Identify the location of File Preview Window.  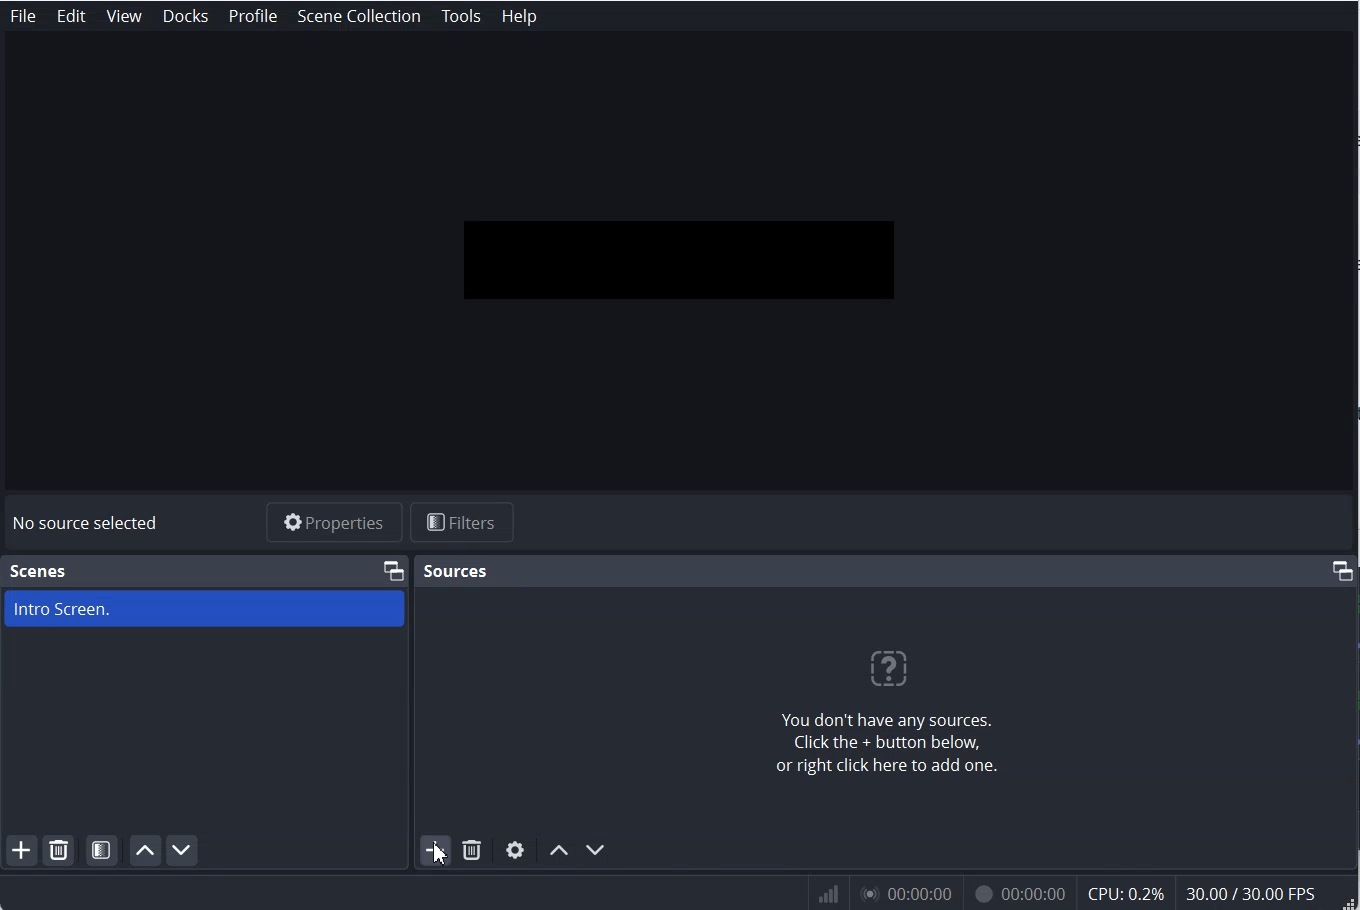
(673, 264).